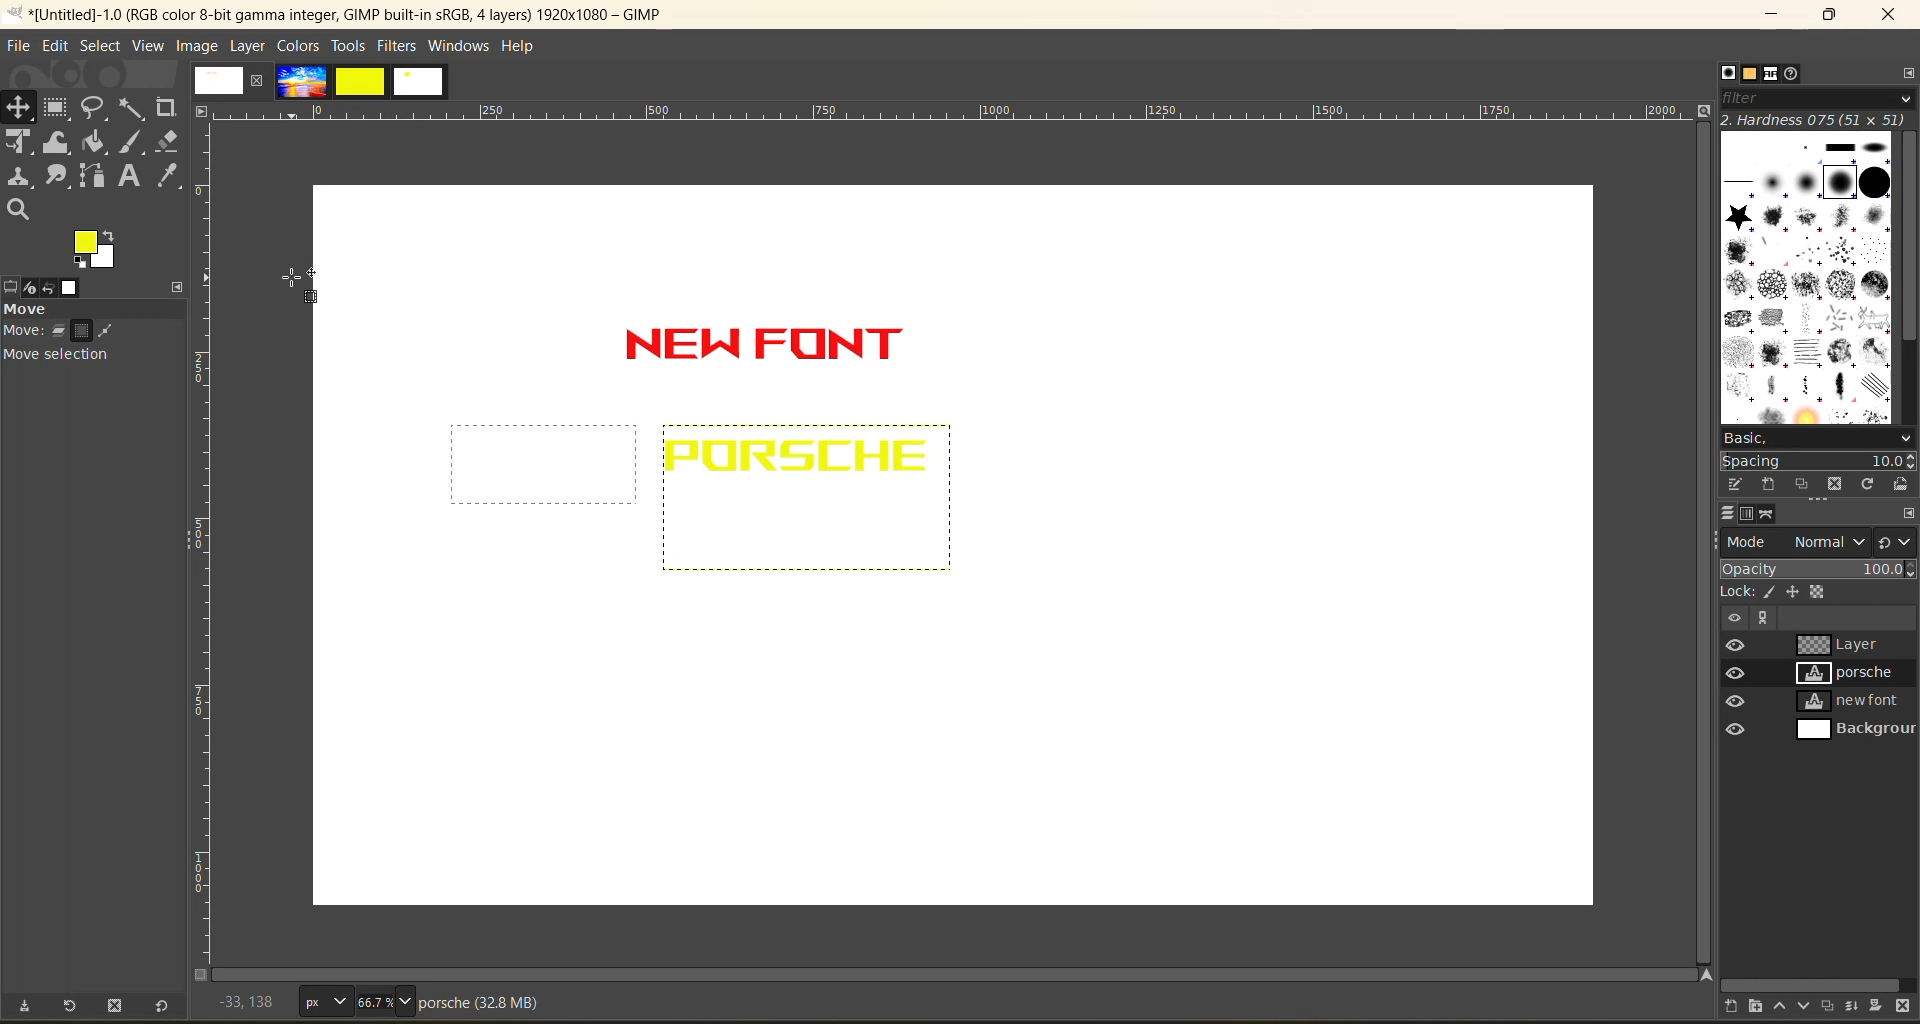  What do you see at coordinates (1805, 279) in the screenshot?
I see `brushes` at bounding box center [1805, 279].